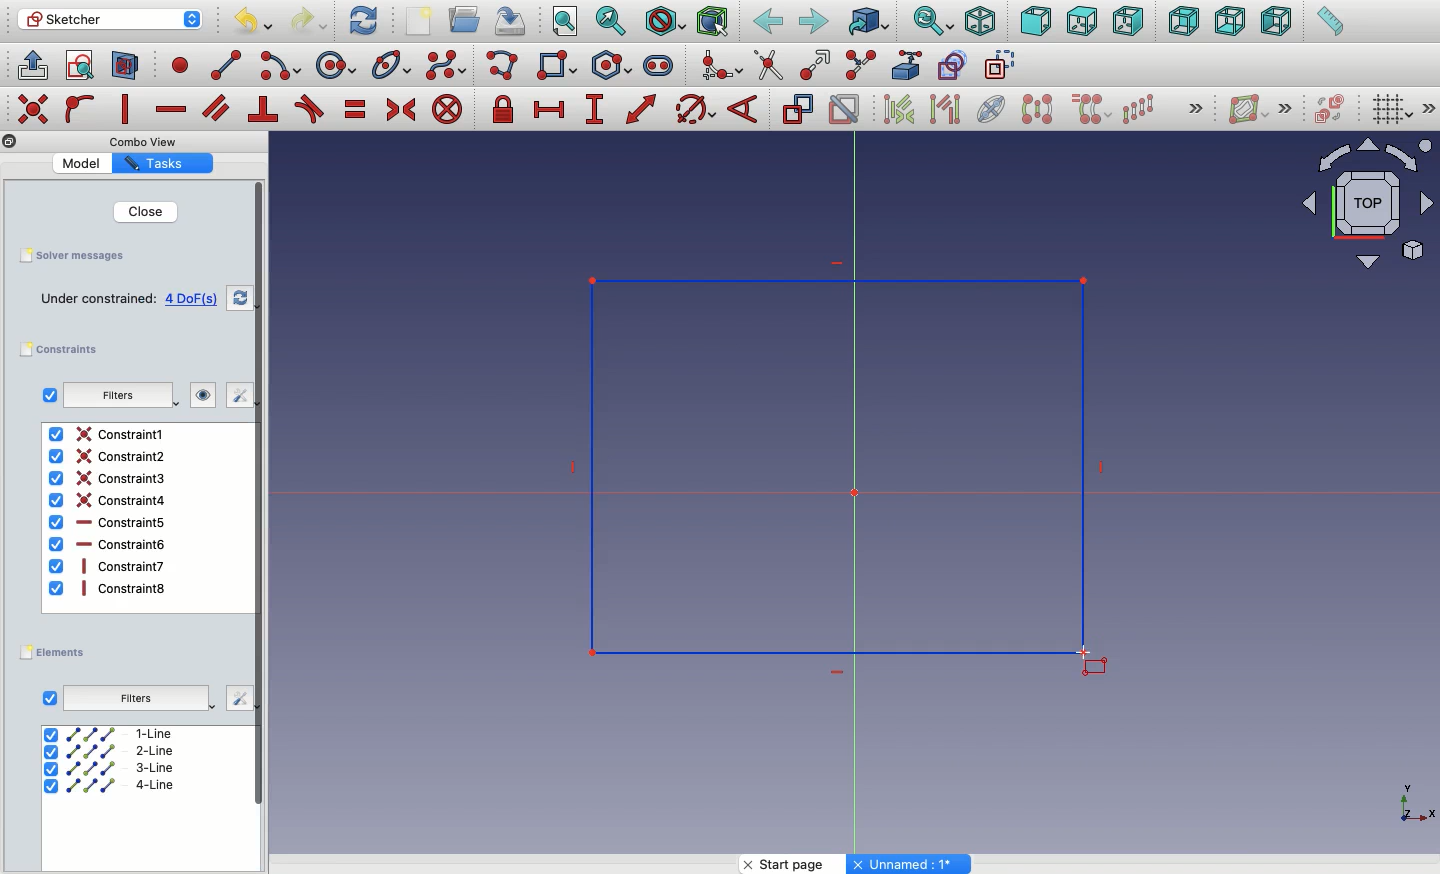 The width and height of the screenshot is (1440, 874). I want to click on New, so click(423, 23).